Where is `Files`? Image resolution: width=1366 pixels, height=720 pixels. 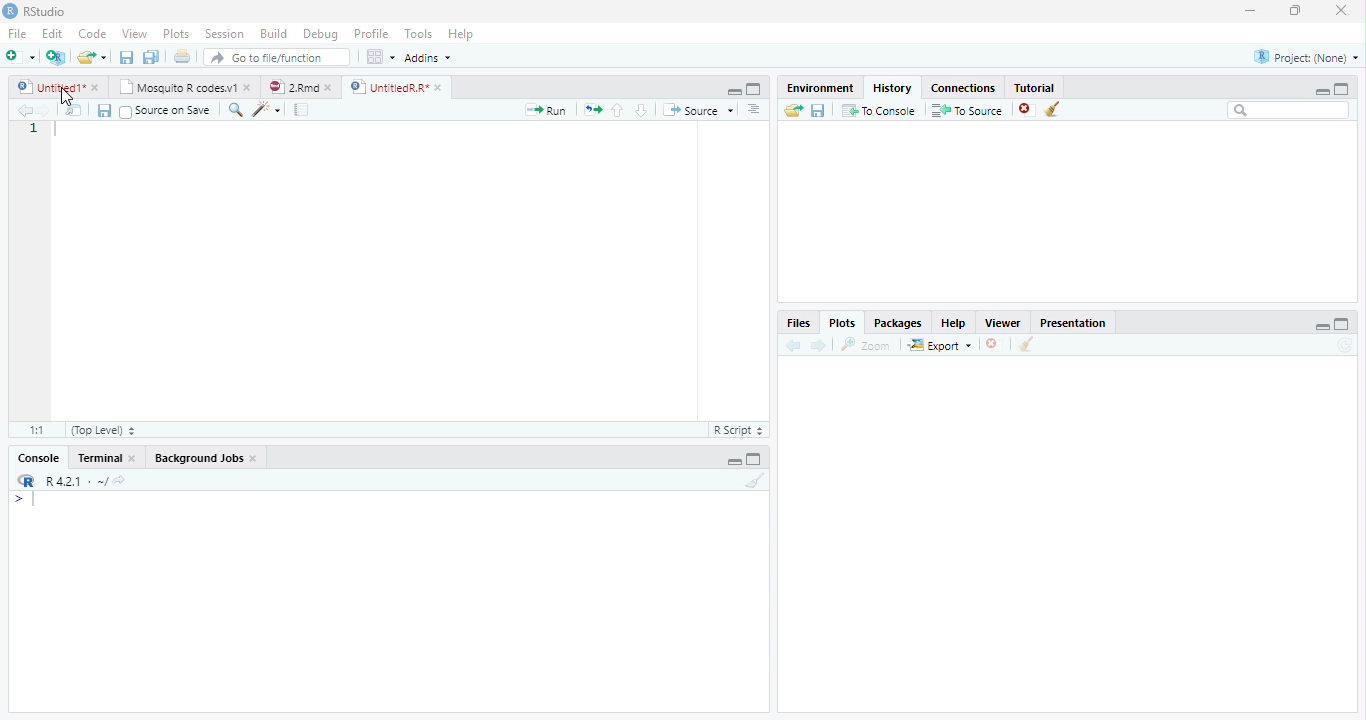
Files is located at coordinates (592, 110).